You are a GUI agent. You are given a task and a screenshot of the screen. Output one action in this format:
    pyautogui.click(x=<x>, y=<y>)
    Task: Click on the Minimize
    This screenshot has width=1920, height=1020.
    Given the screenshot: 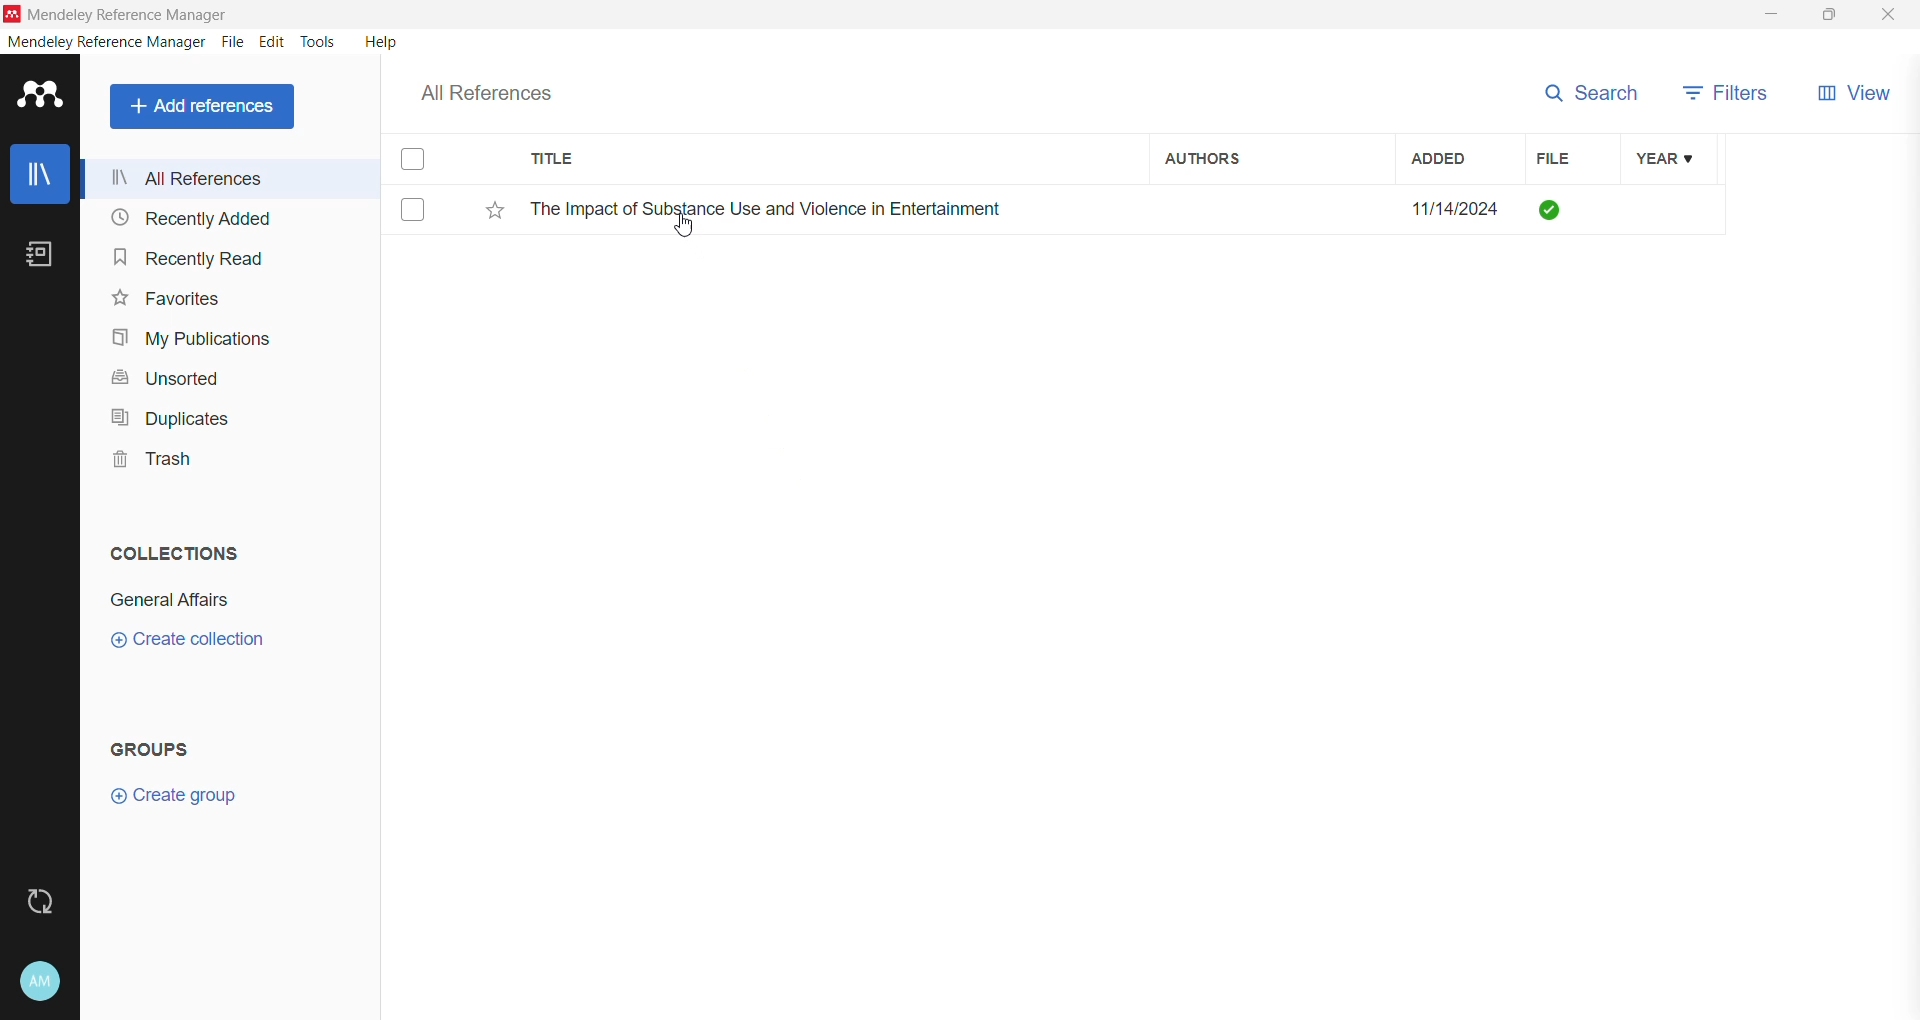 What is the action you would take?
    pyautogui.click(x=1771, y=15)
    